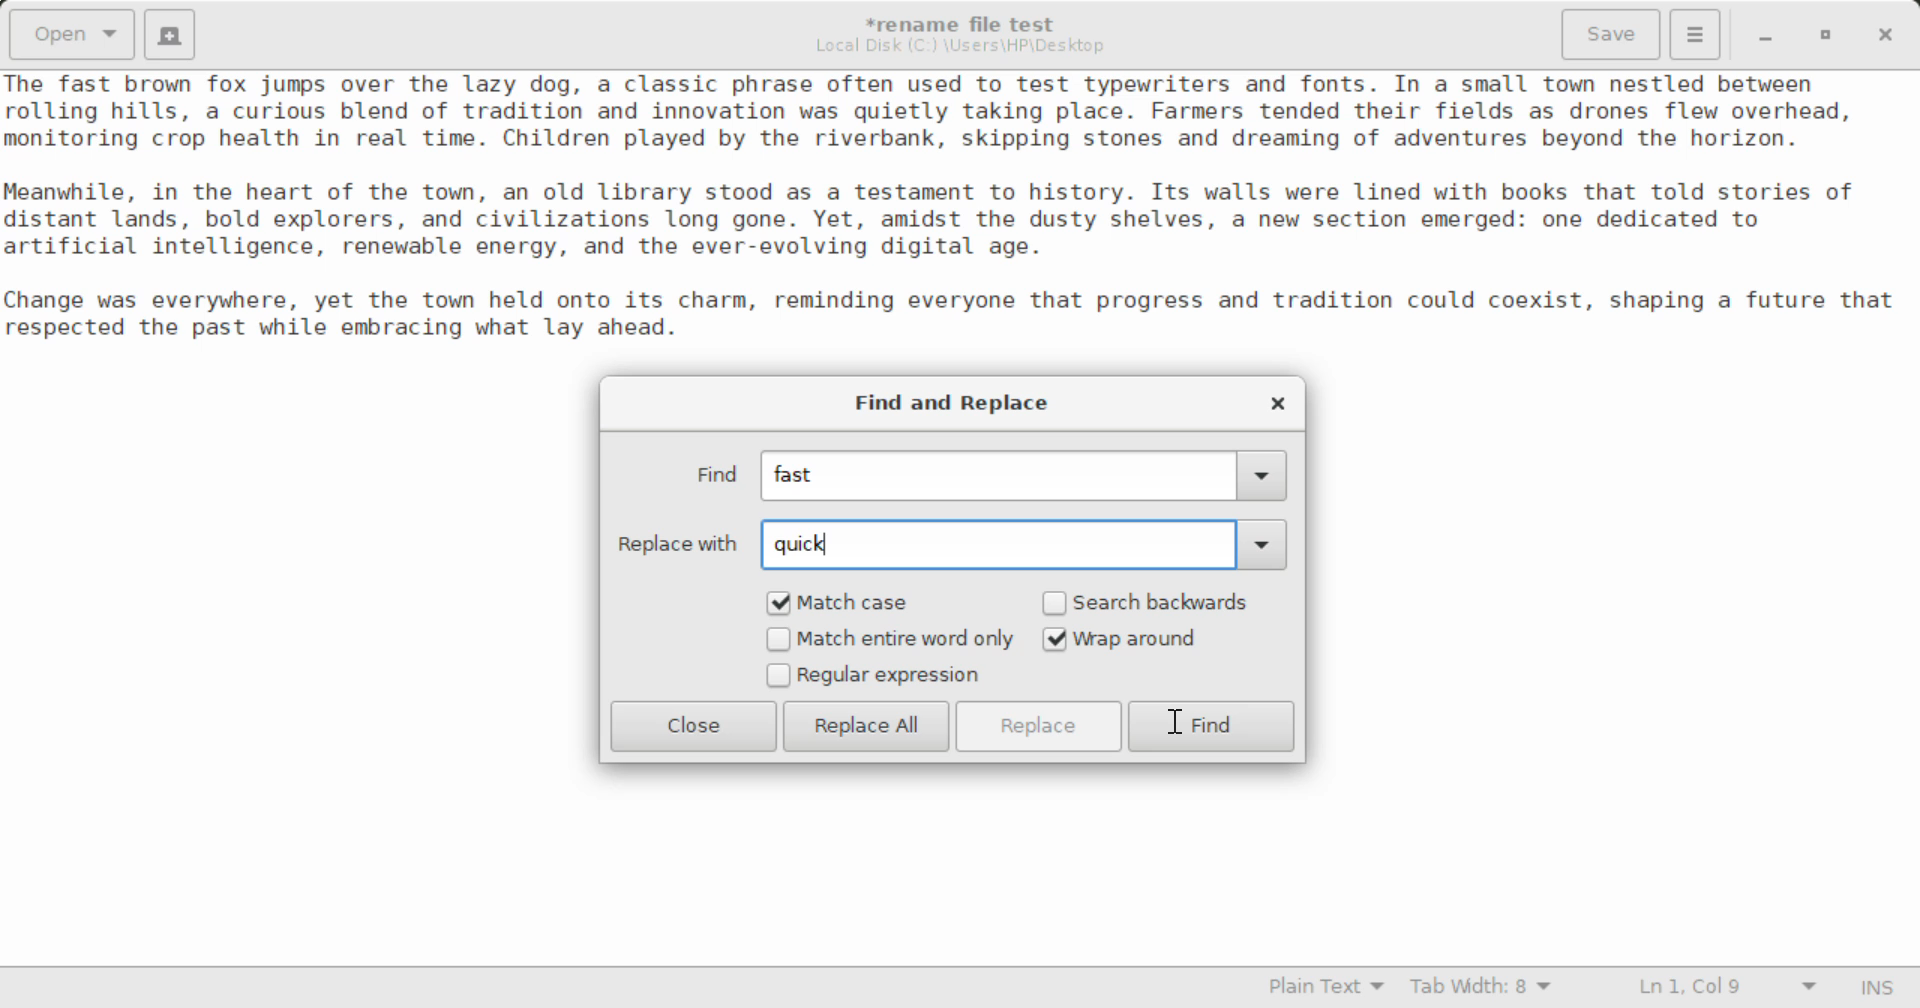 This screenshot has width=1920, height=1008. I want to click on Create New Document, so click(173, 34).